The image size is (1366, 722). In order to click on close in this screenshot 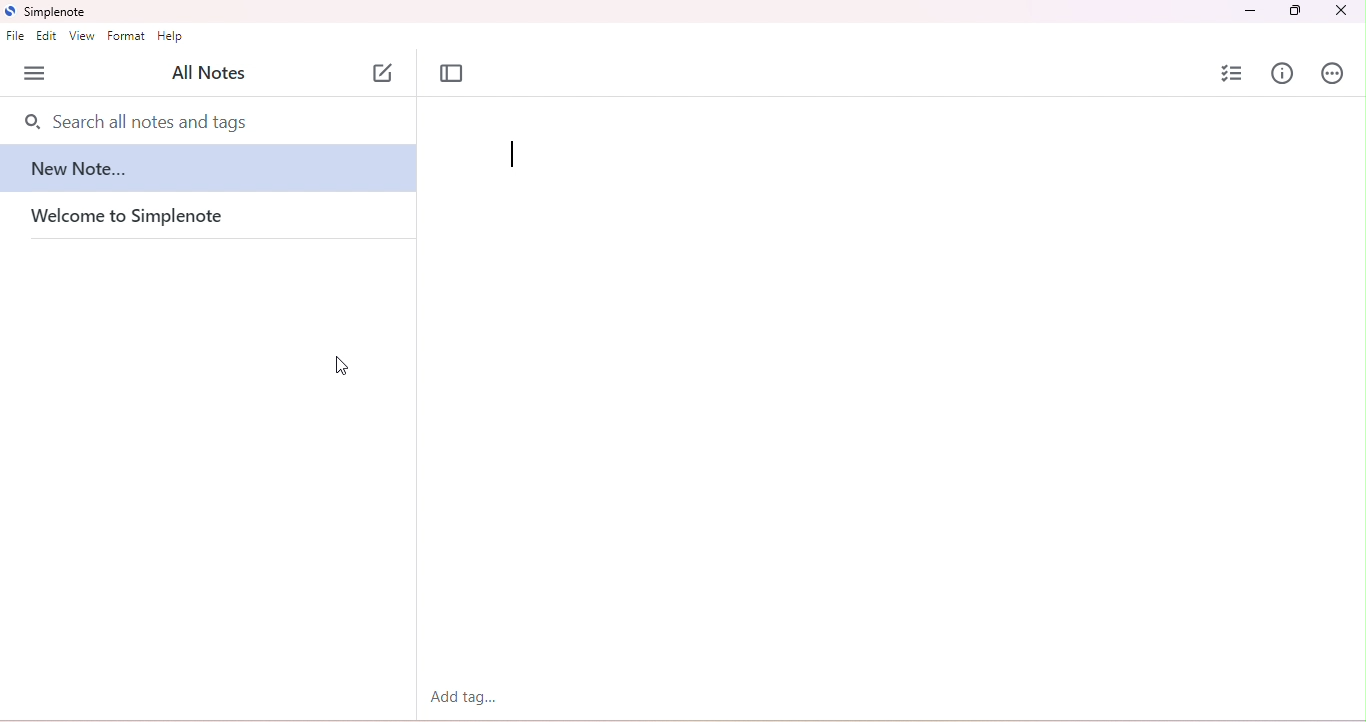, I will do `click(1340, 11)`.